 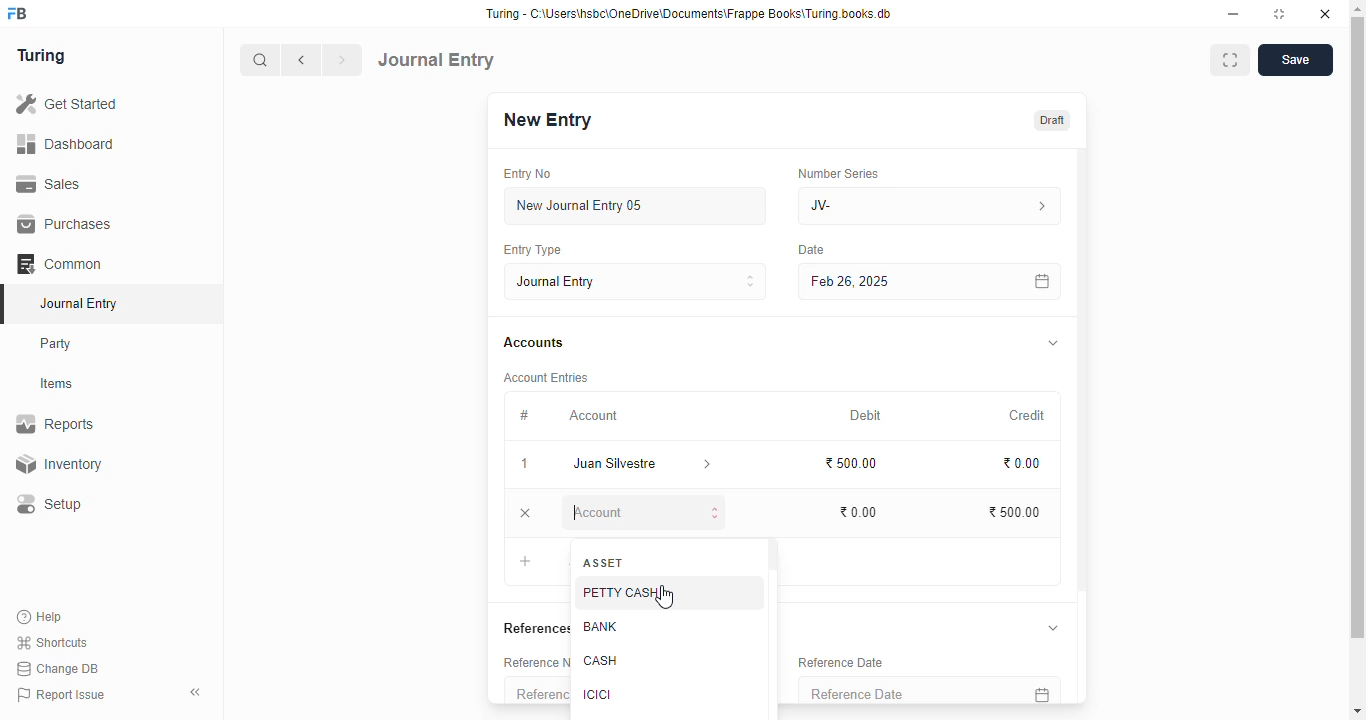 I want to click on previous, so click(x=303, y=60).